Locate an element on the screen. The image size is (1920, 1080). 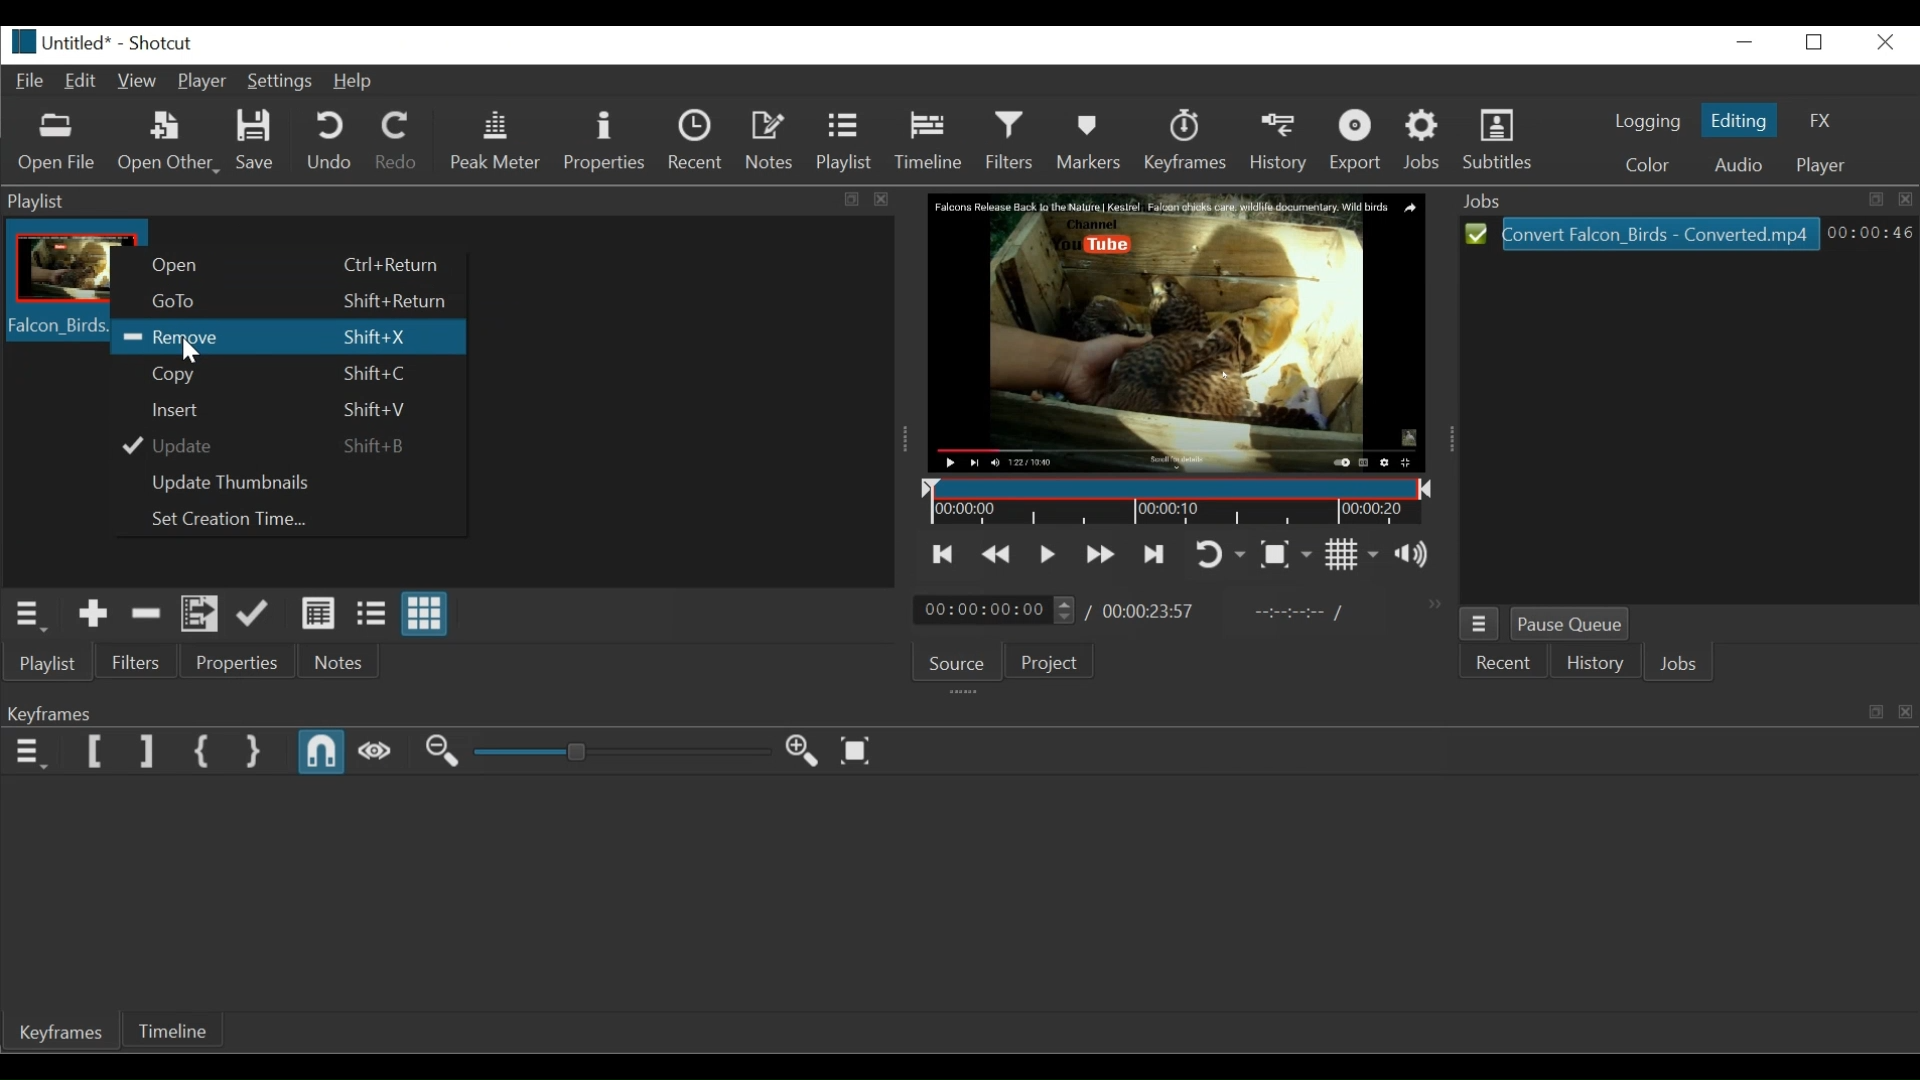
Zoom keyframe to fit is located at coordinates (856, 753).